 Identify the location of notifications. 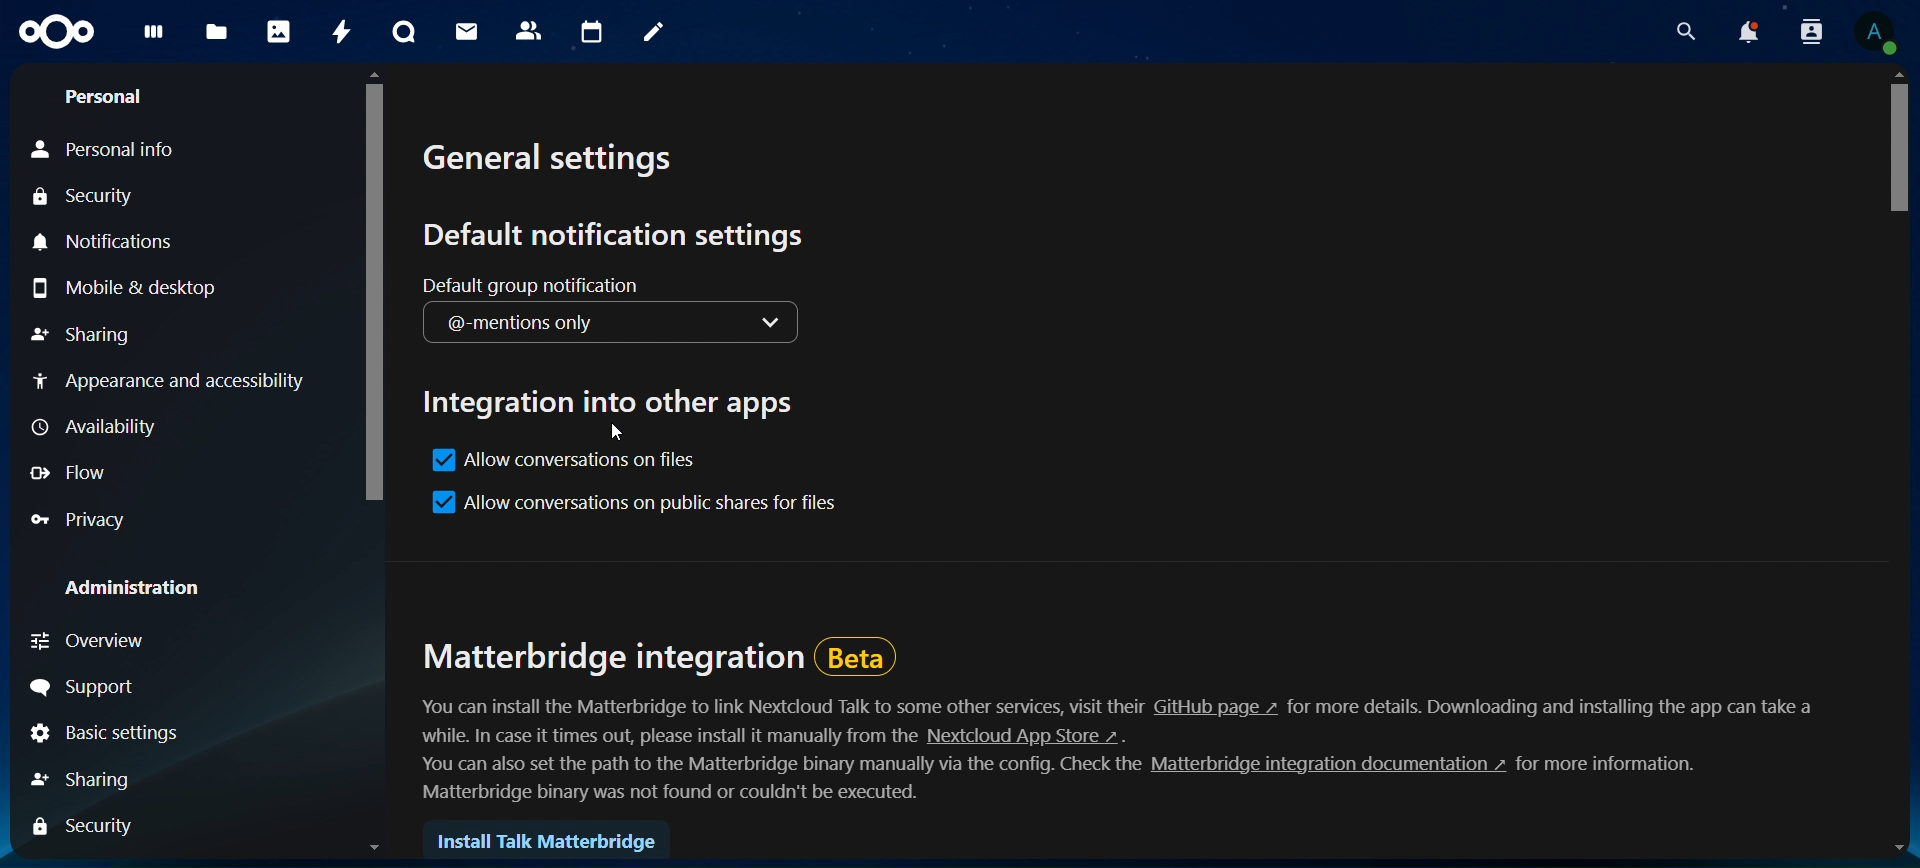
(112, 241).